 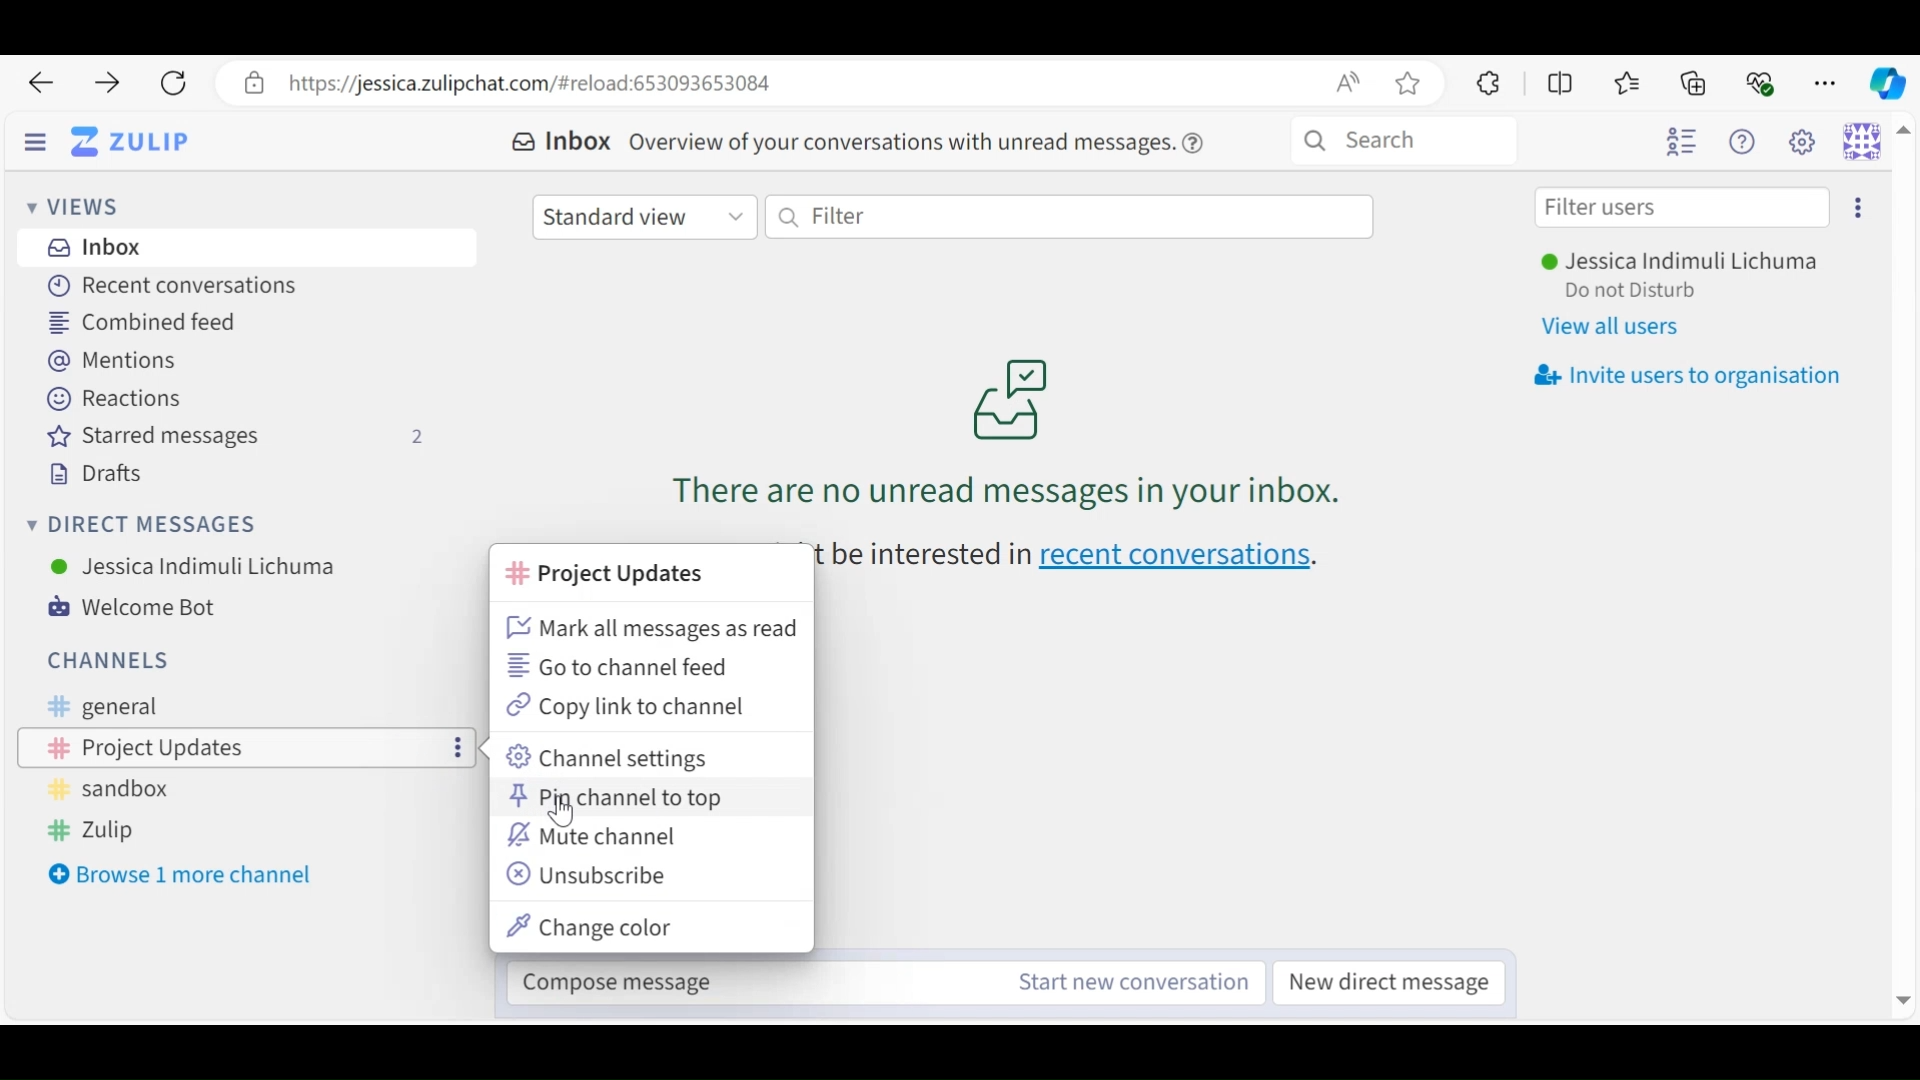 I want to click on Start new conversations, so click(x=1126, y=982).